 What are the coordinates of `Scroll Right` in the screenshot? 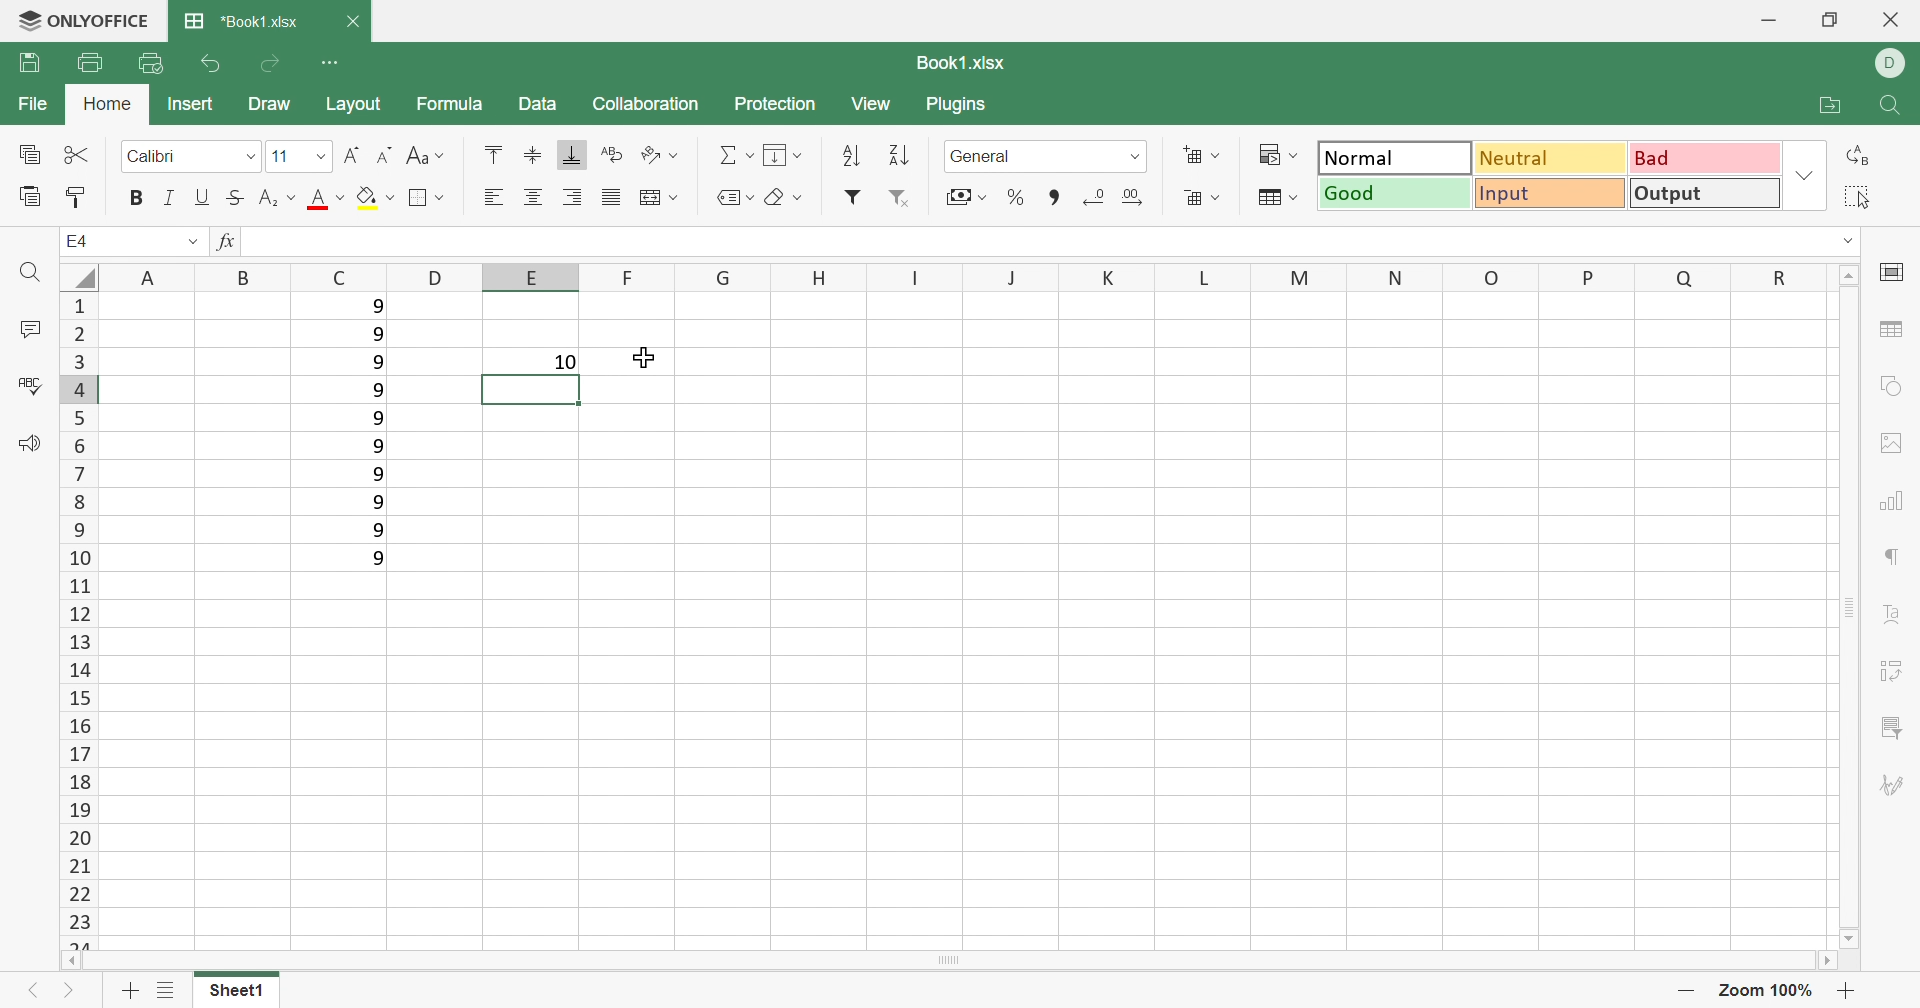 It's located at (1829, 963).